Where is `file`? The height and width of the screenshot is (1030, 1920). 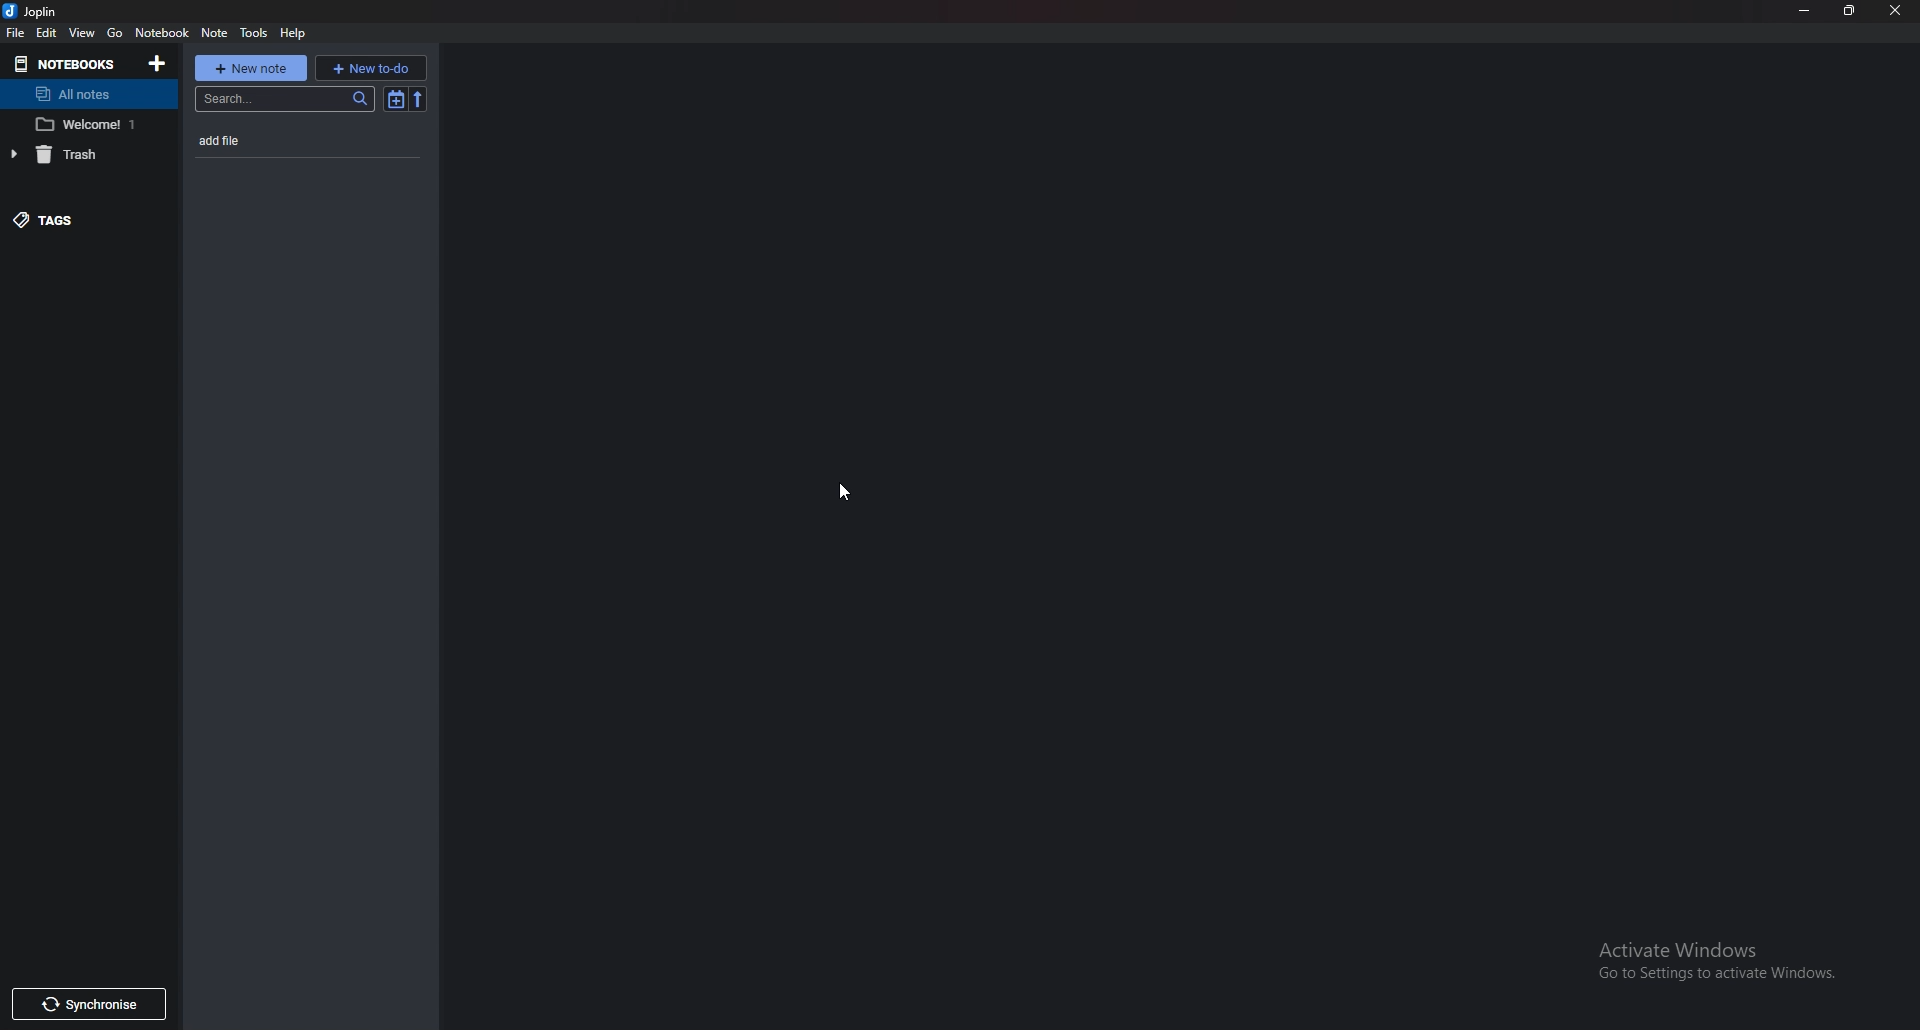
file is located at coordinates (16, 32).